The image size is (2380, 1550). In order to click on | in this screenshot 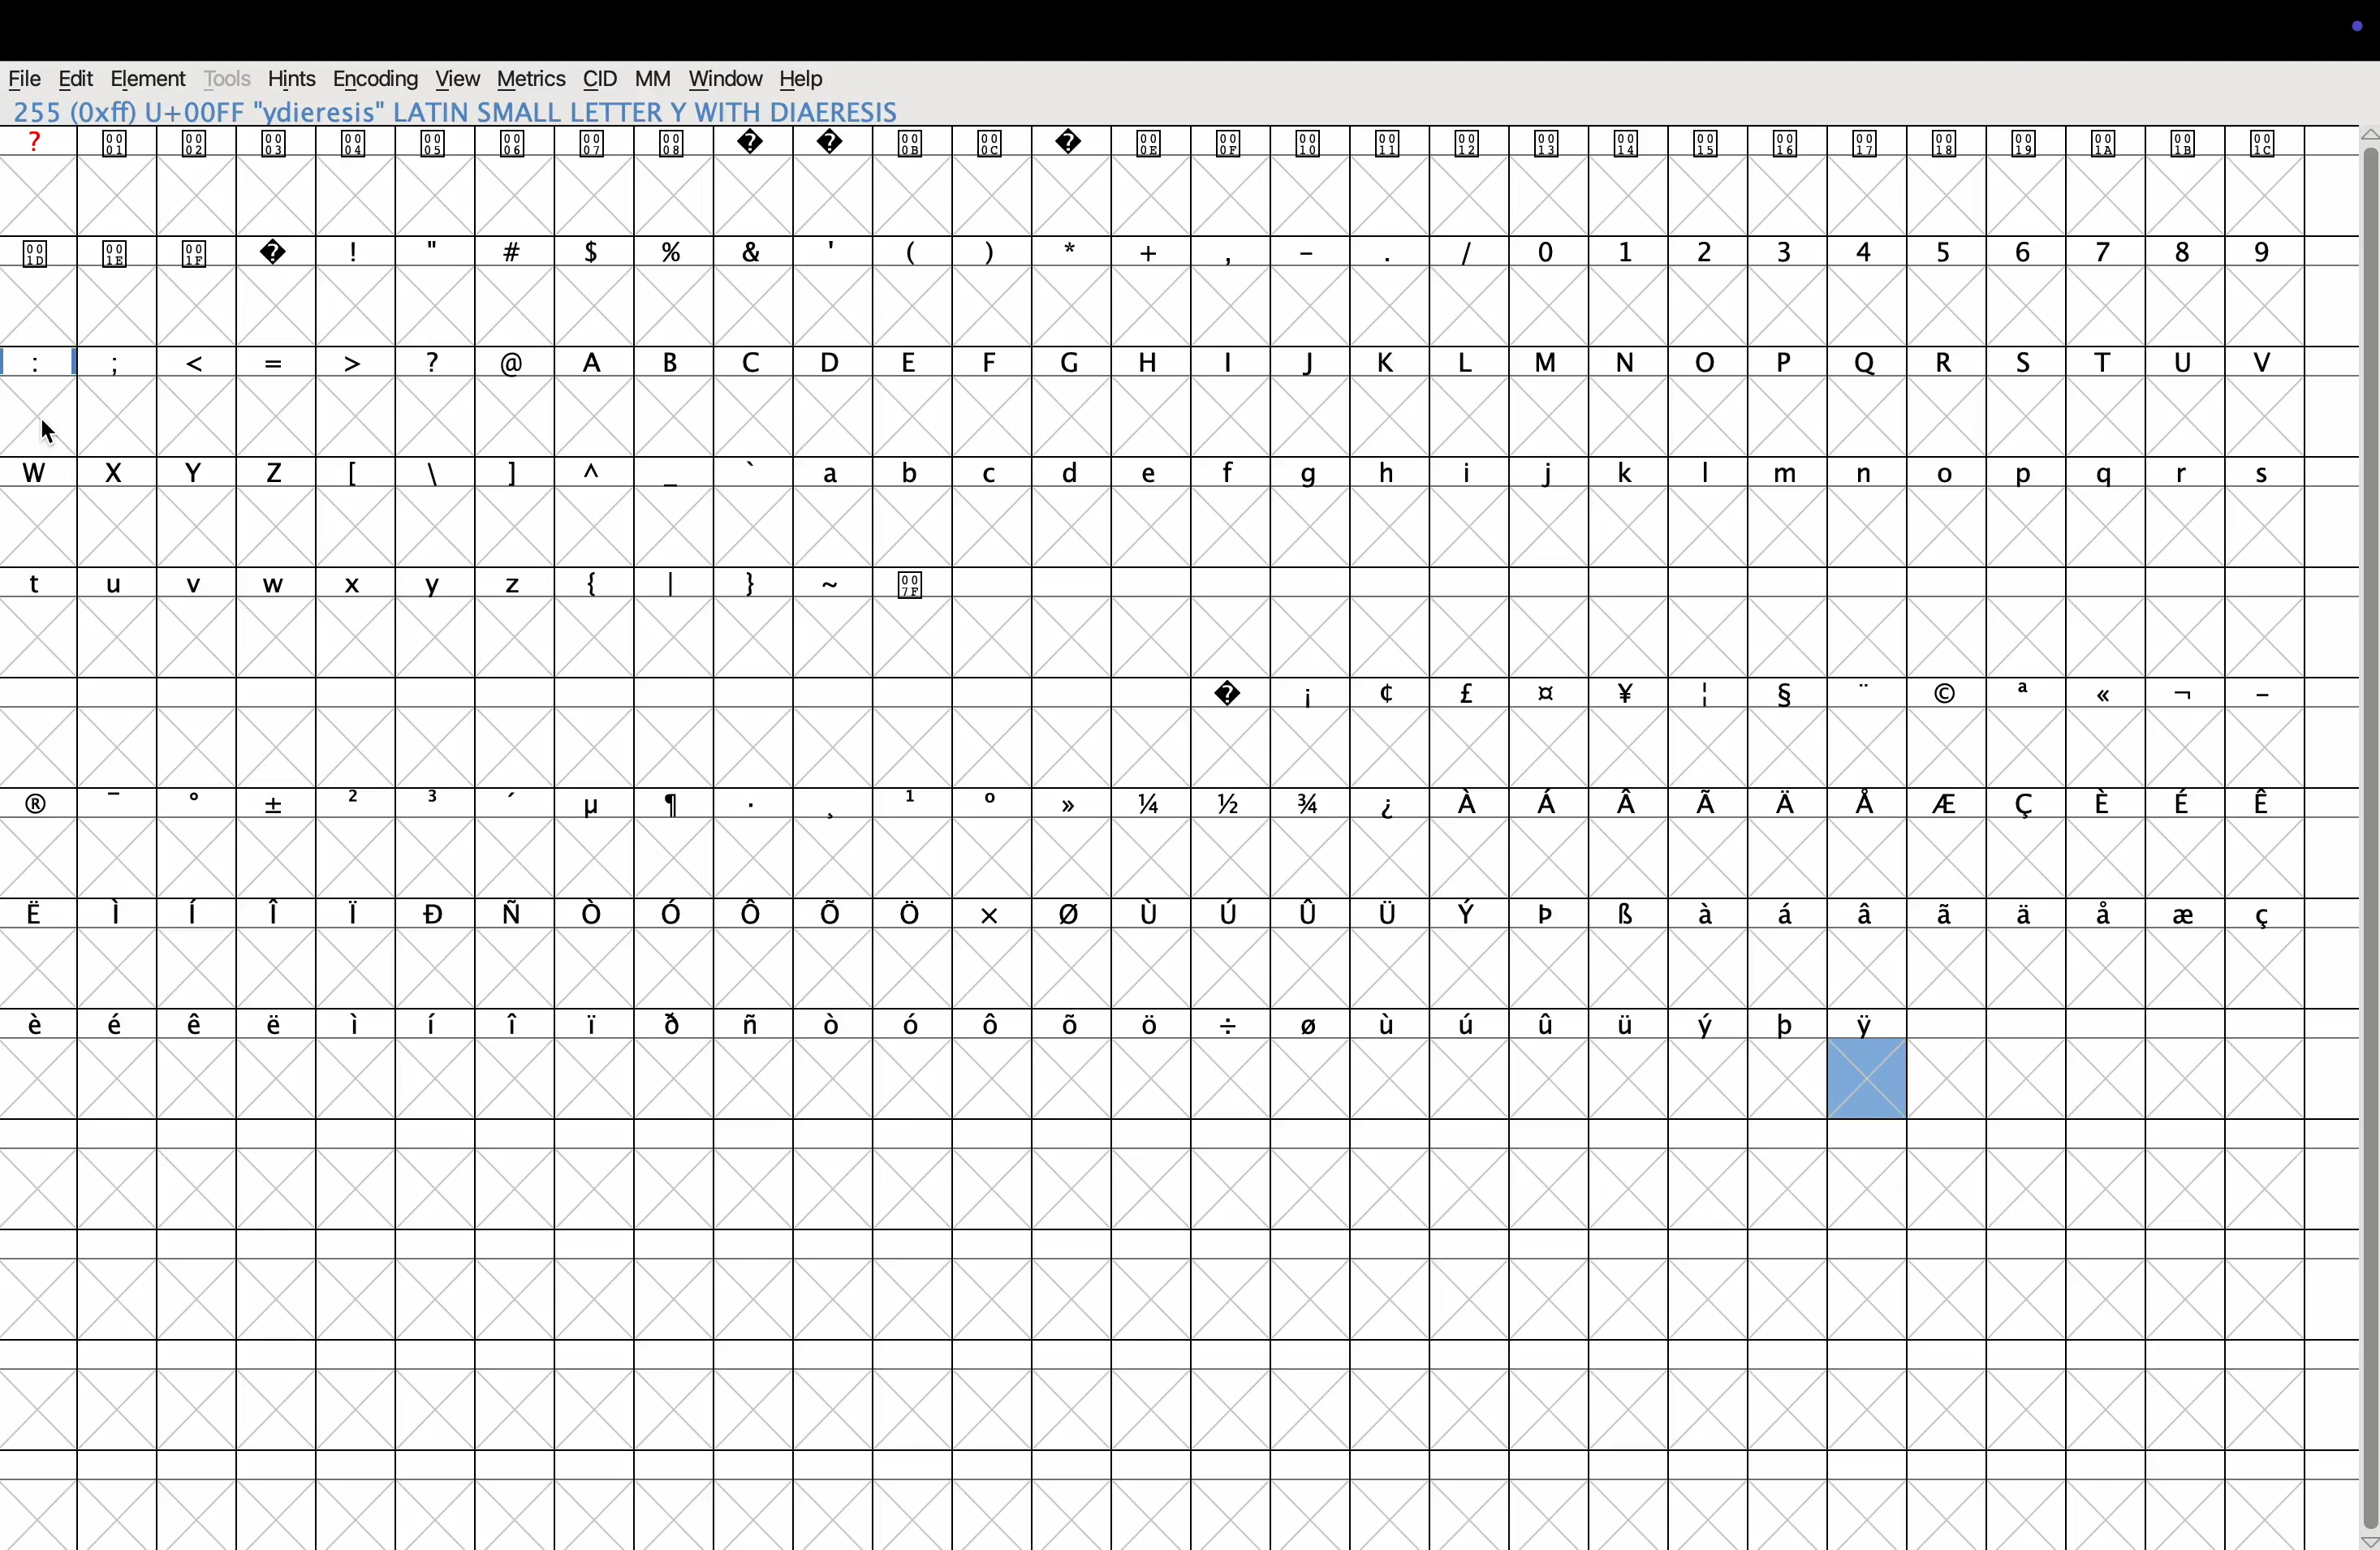, I will do `click(671, 614)`.